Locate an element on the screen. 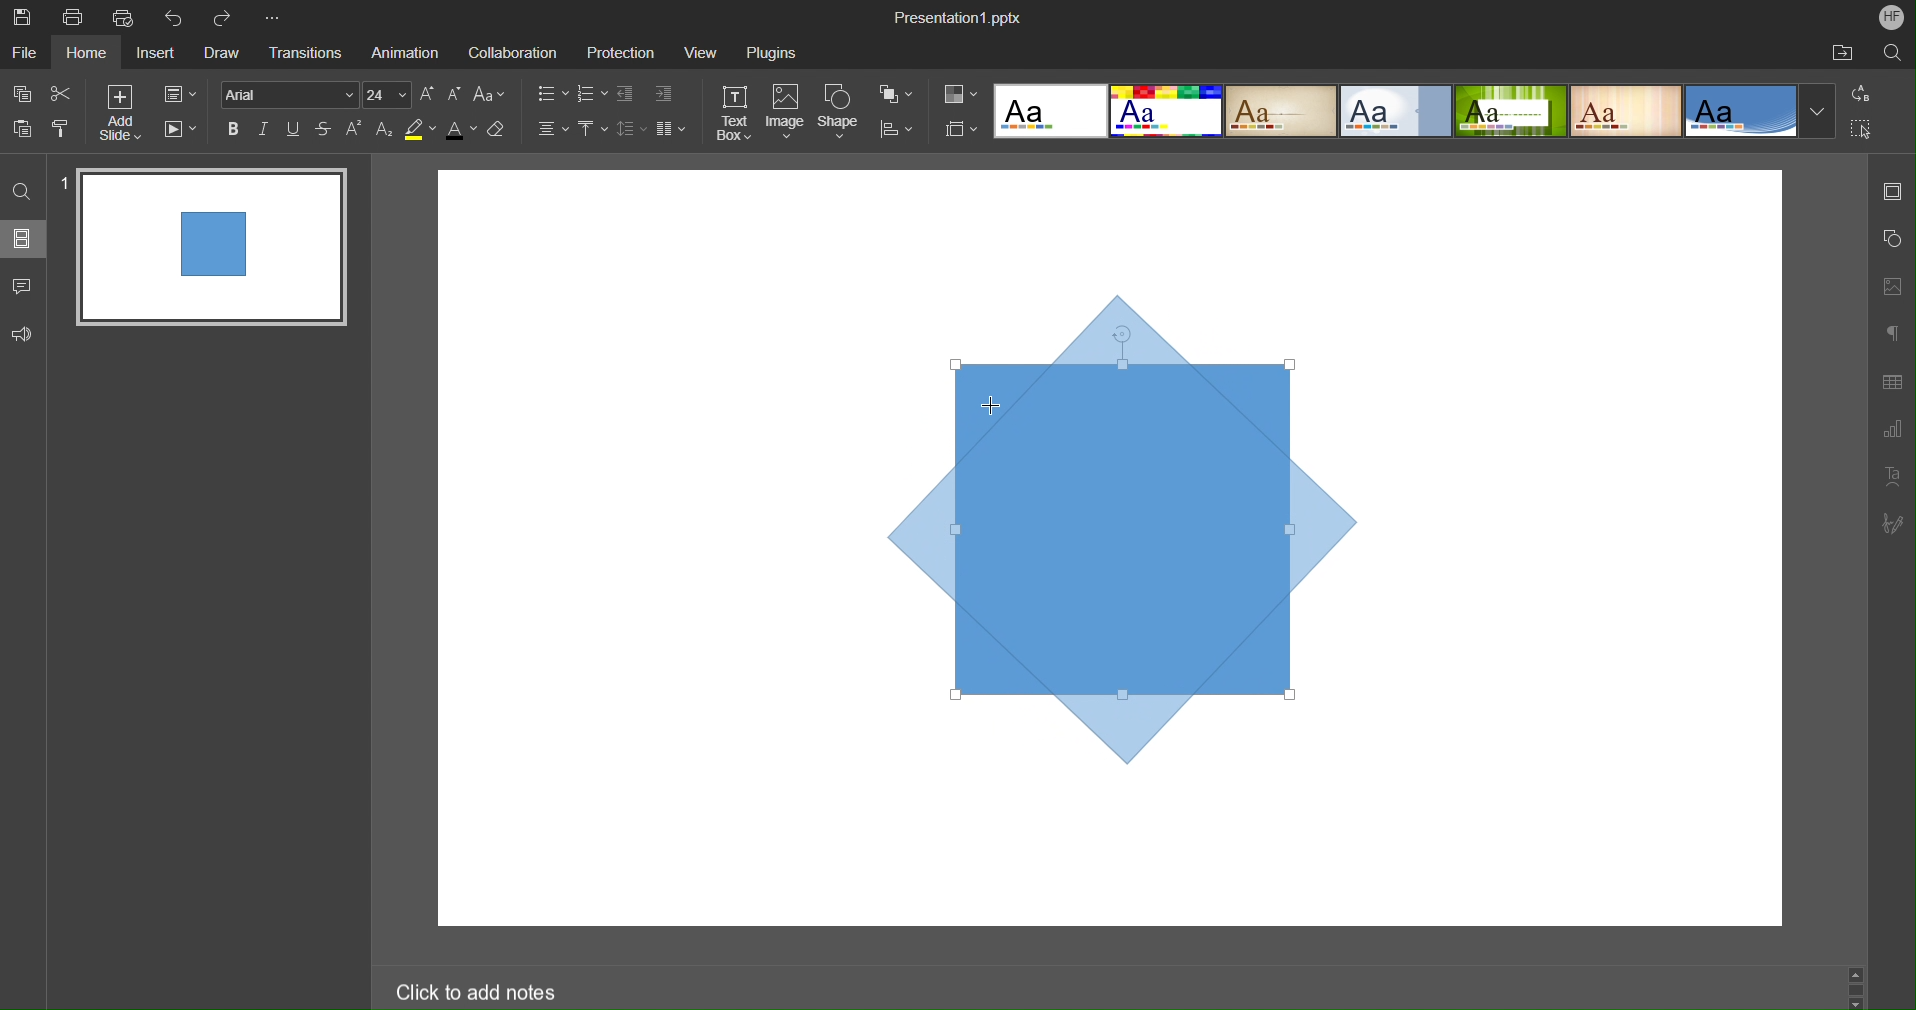 Image resolution: width=1916 pixels, height=1010 pixels. Quick Print is located at coordinates (123, 15).